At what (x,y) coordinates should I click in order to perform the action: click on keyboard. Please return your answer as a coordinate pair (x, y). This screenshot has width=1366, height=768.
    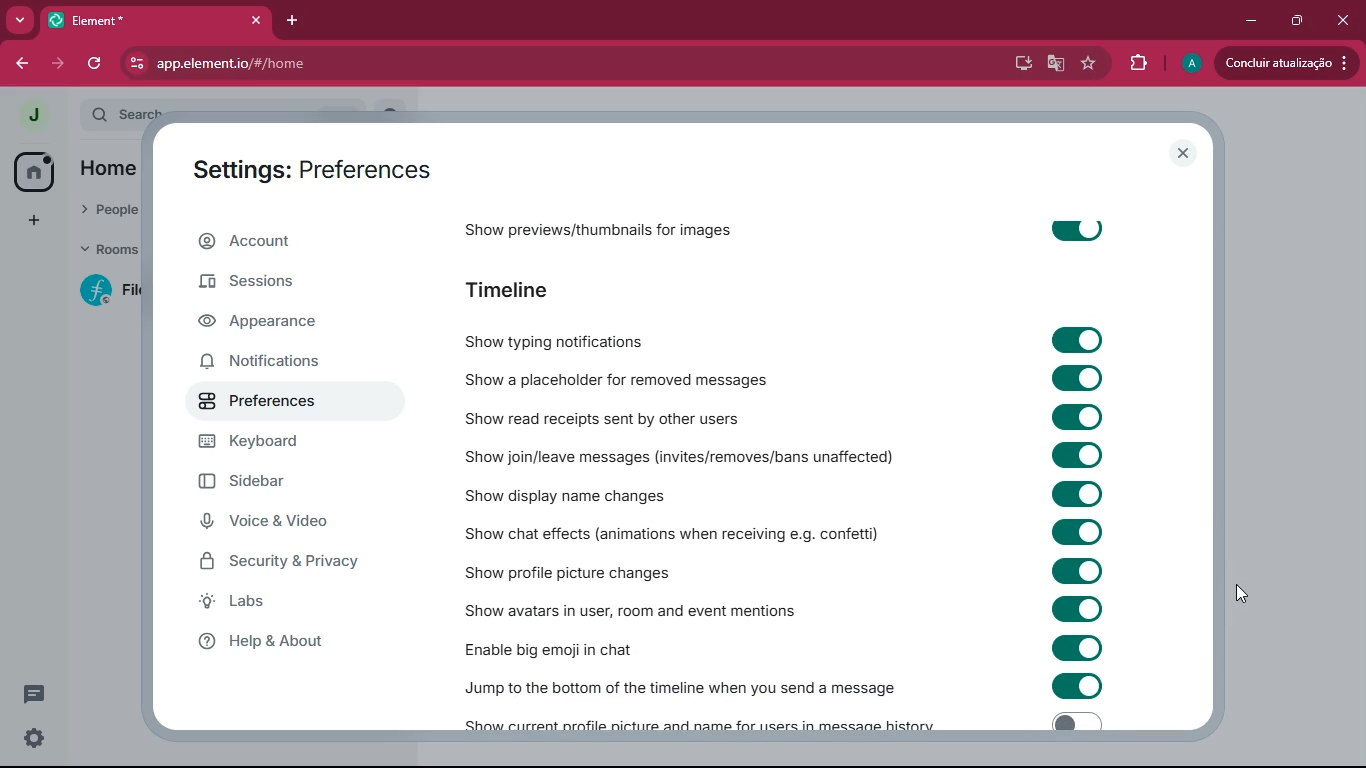
    Looking at the image, I should click on (276, 445).